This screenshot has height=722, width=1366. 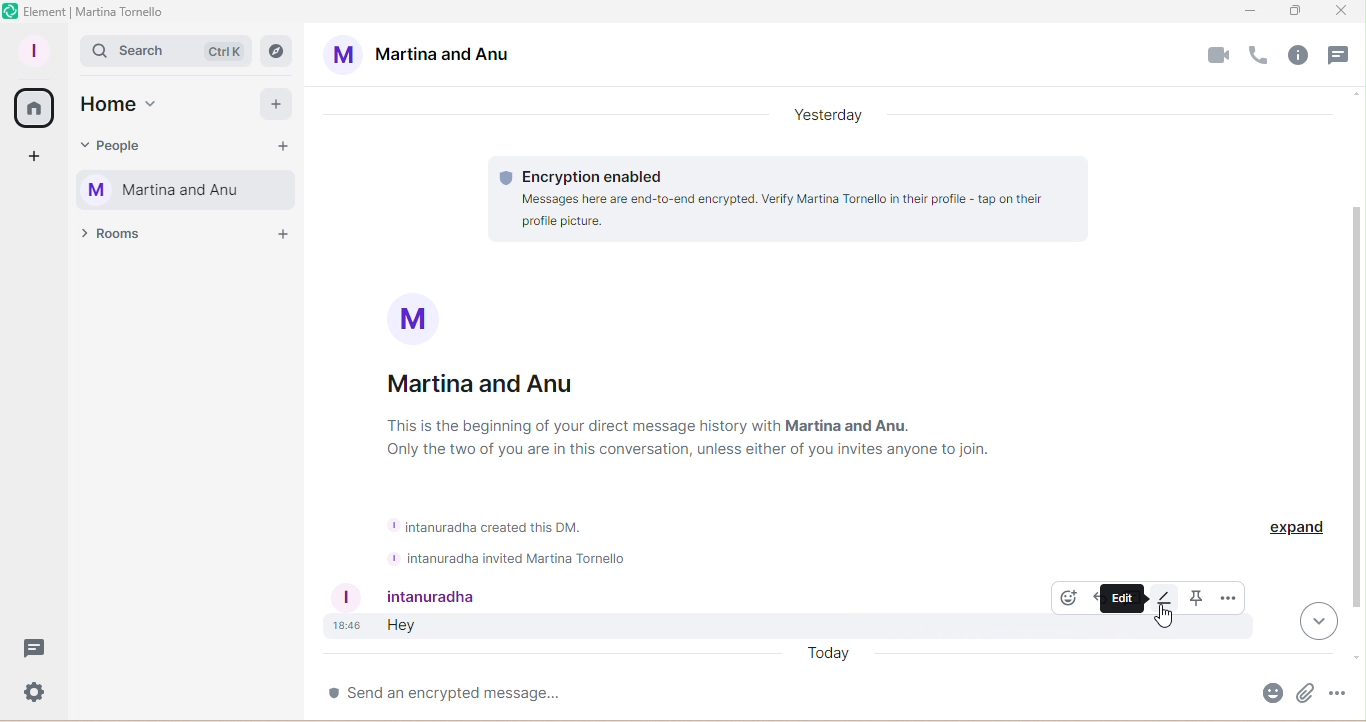 What do you see at coordinates (124, 105) in the screenshot?
I see `Home` at bounding box center [124, 105].